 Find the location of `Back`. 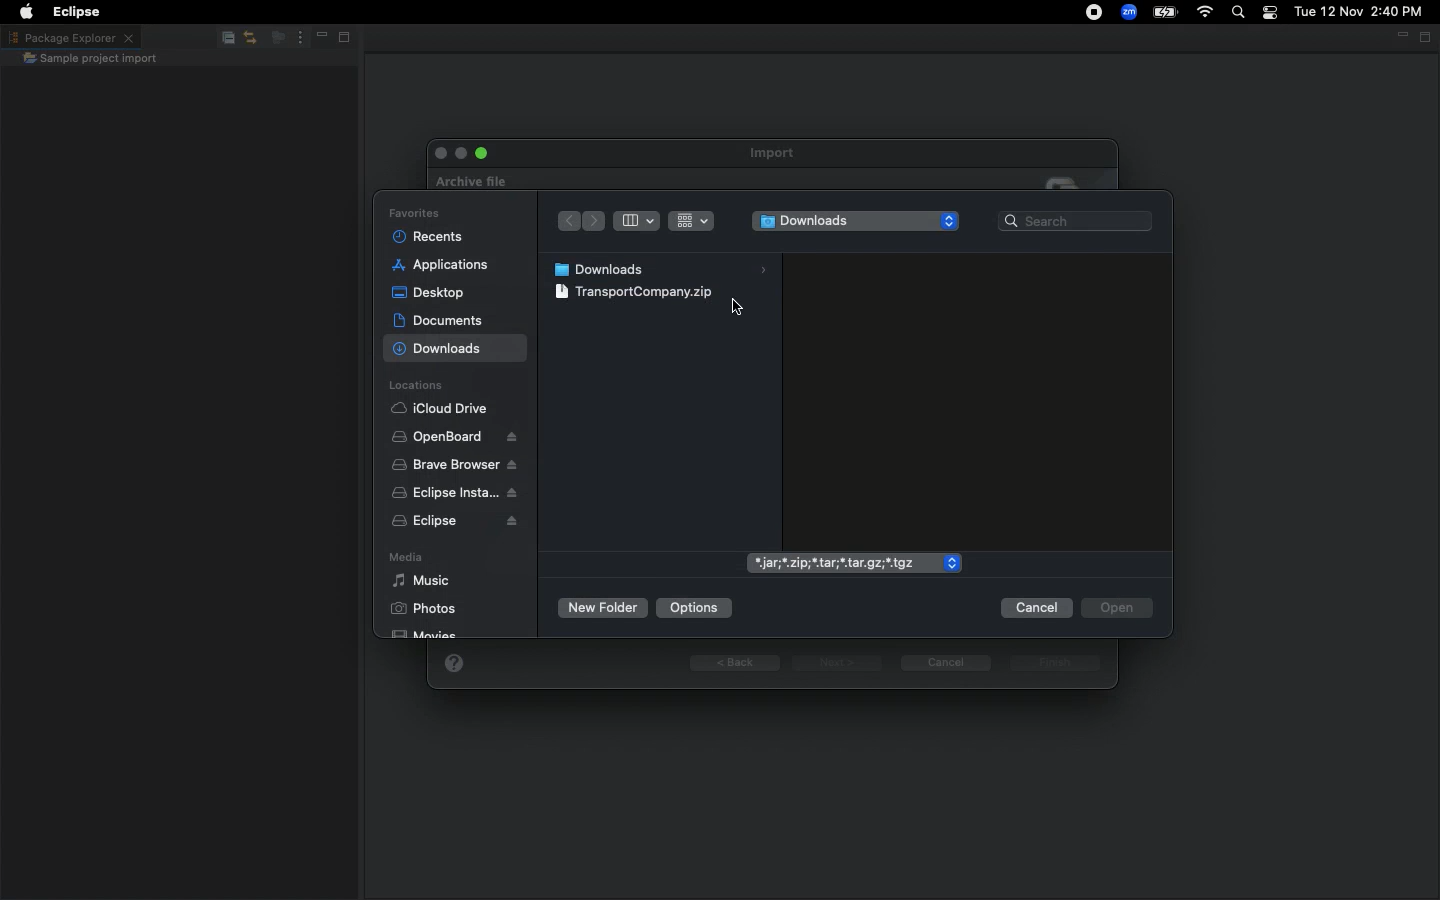

Back is located at coordinates (565, 222).